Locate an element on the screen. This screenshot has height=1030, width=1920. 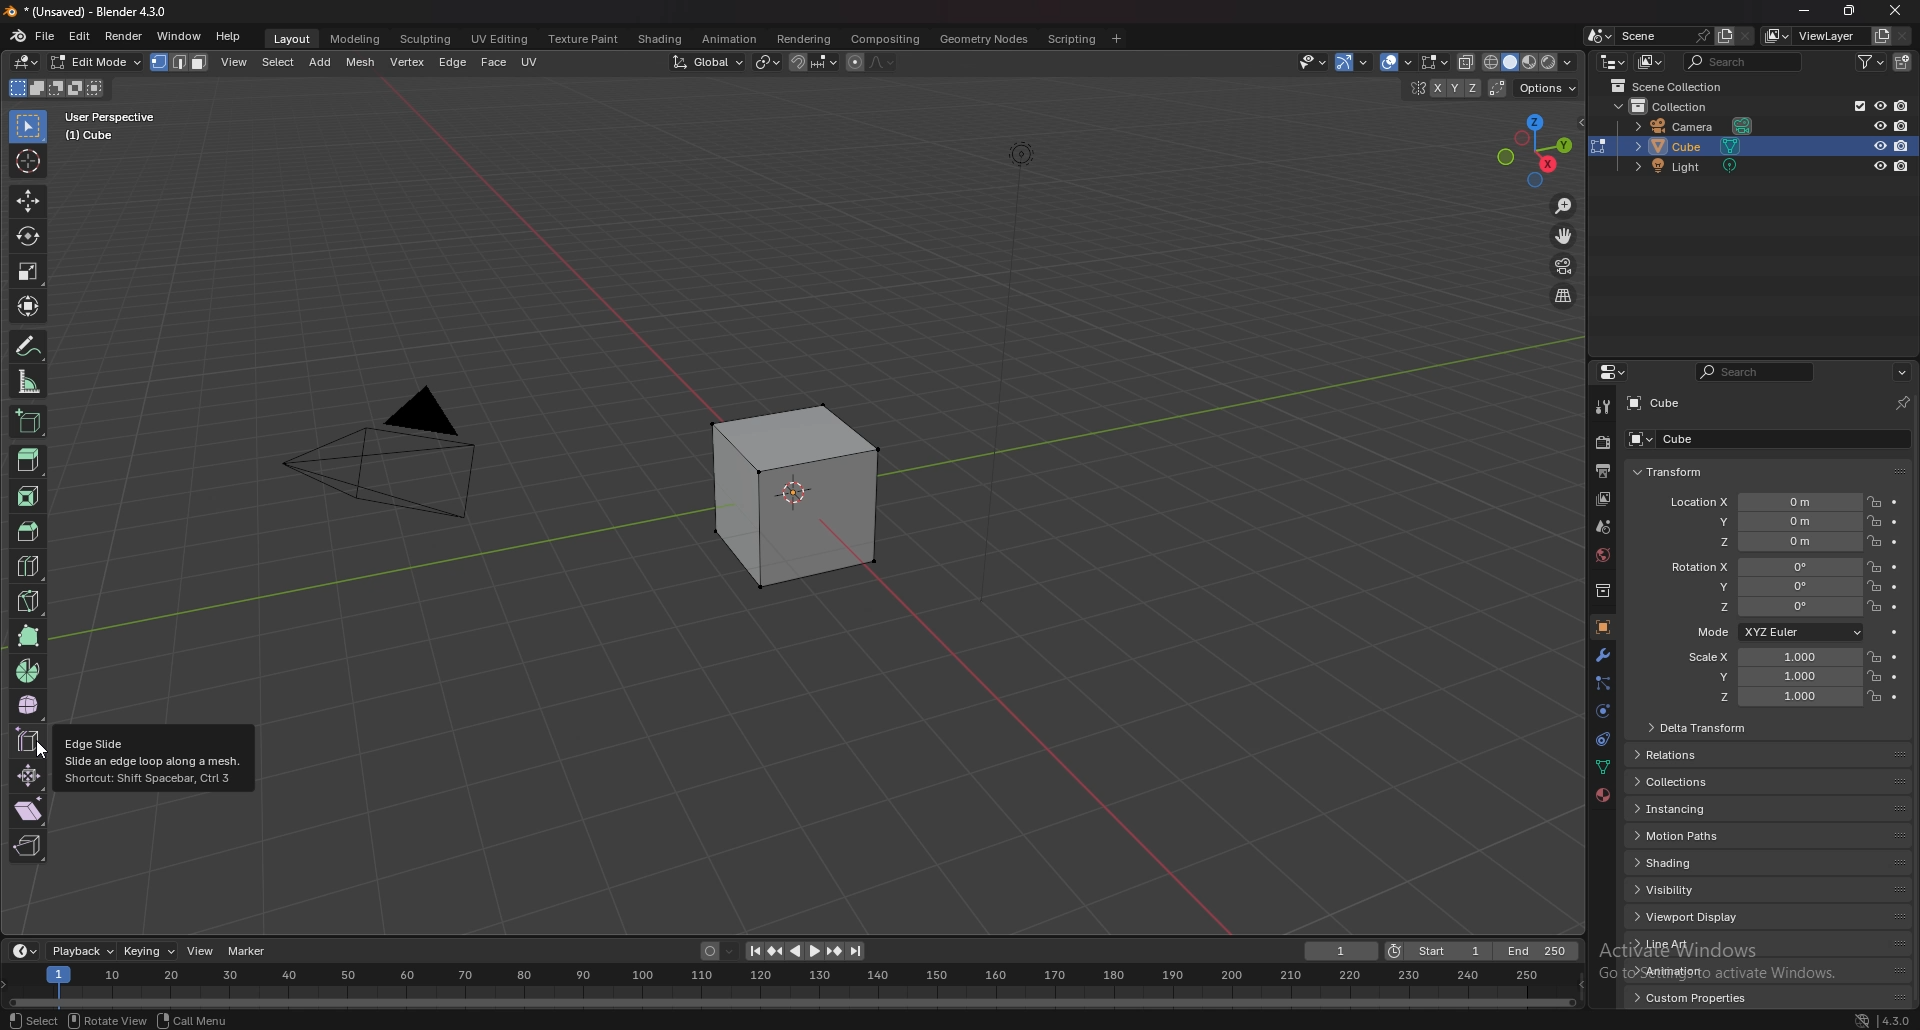
animate property is located at coordinates (1894, 657).